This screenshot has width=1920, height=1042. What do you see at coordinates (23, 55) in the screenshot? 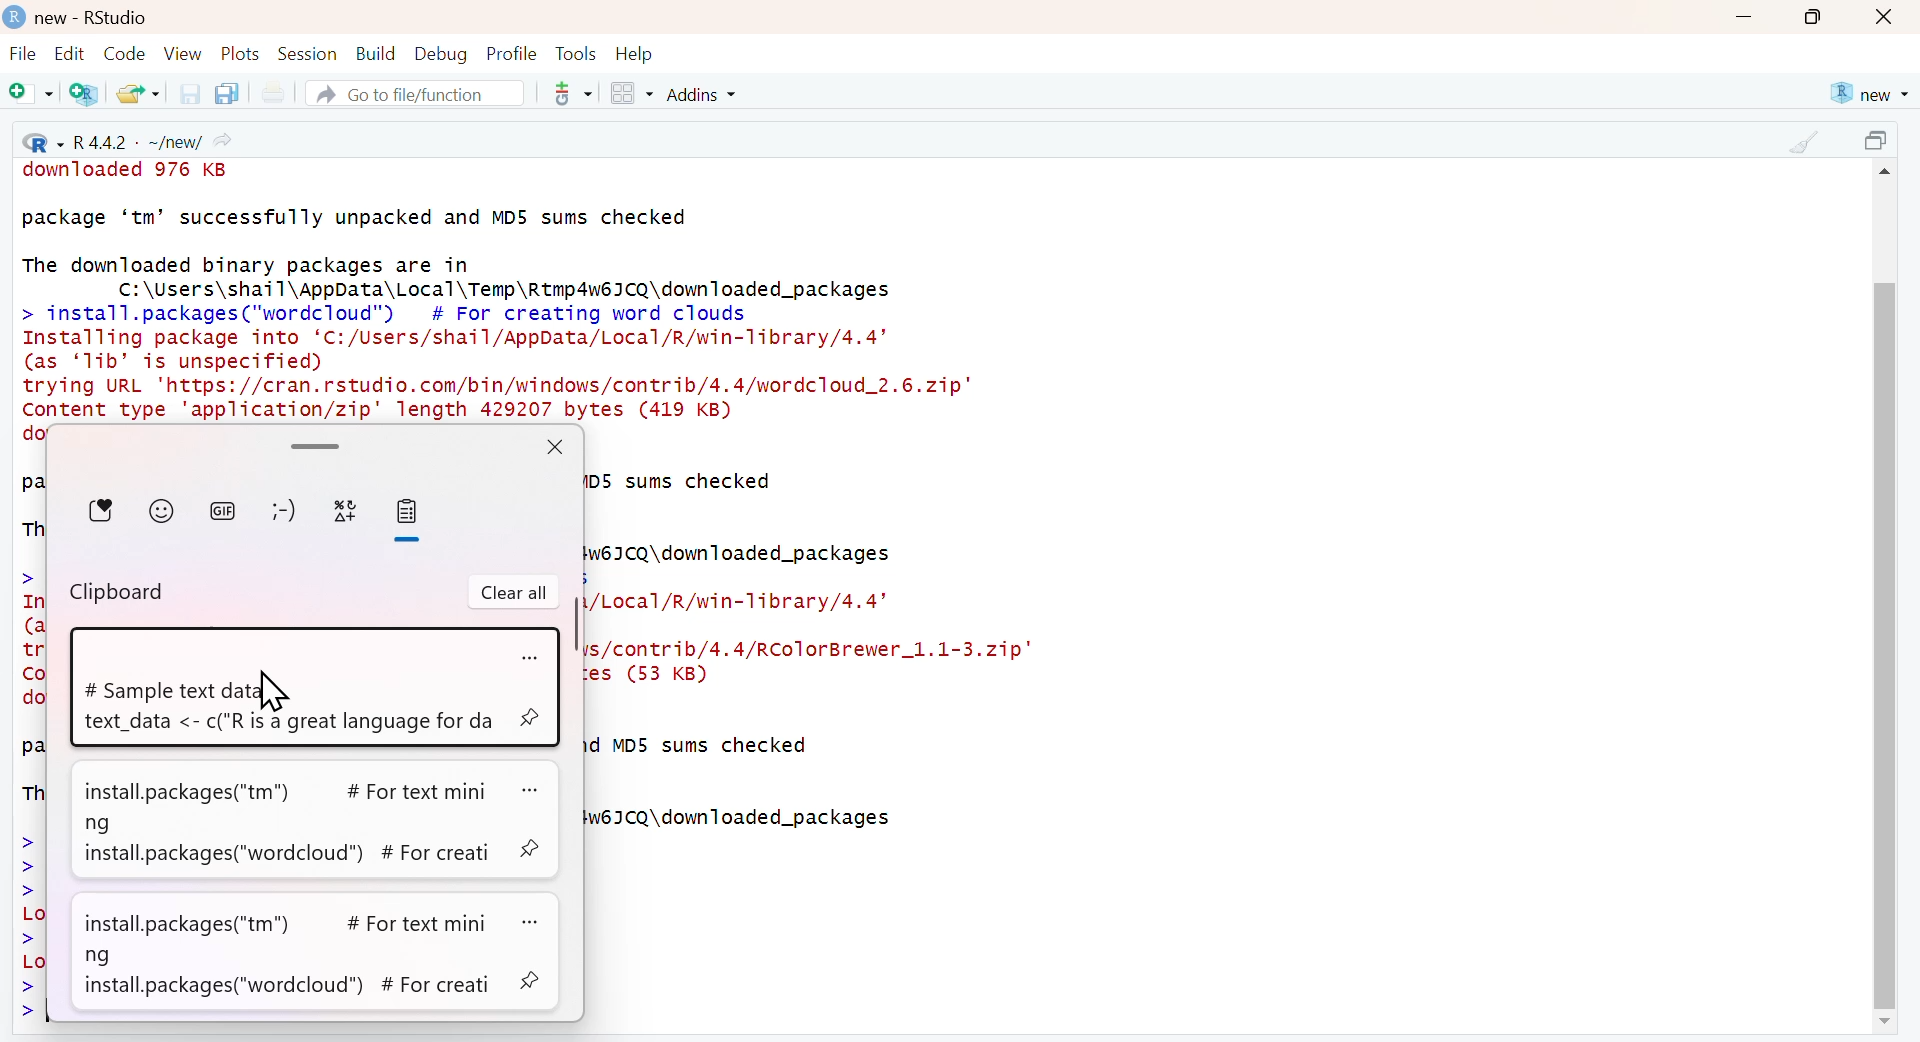
I see `File` at bounding box center [23, 55].